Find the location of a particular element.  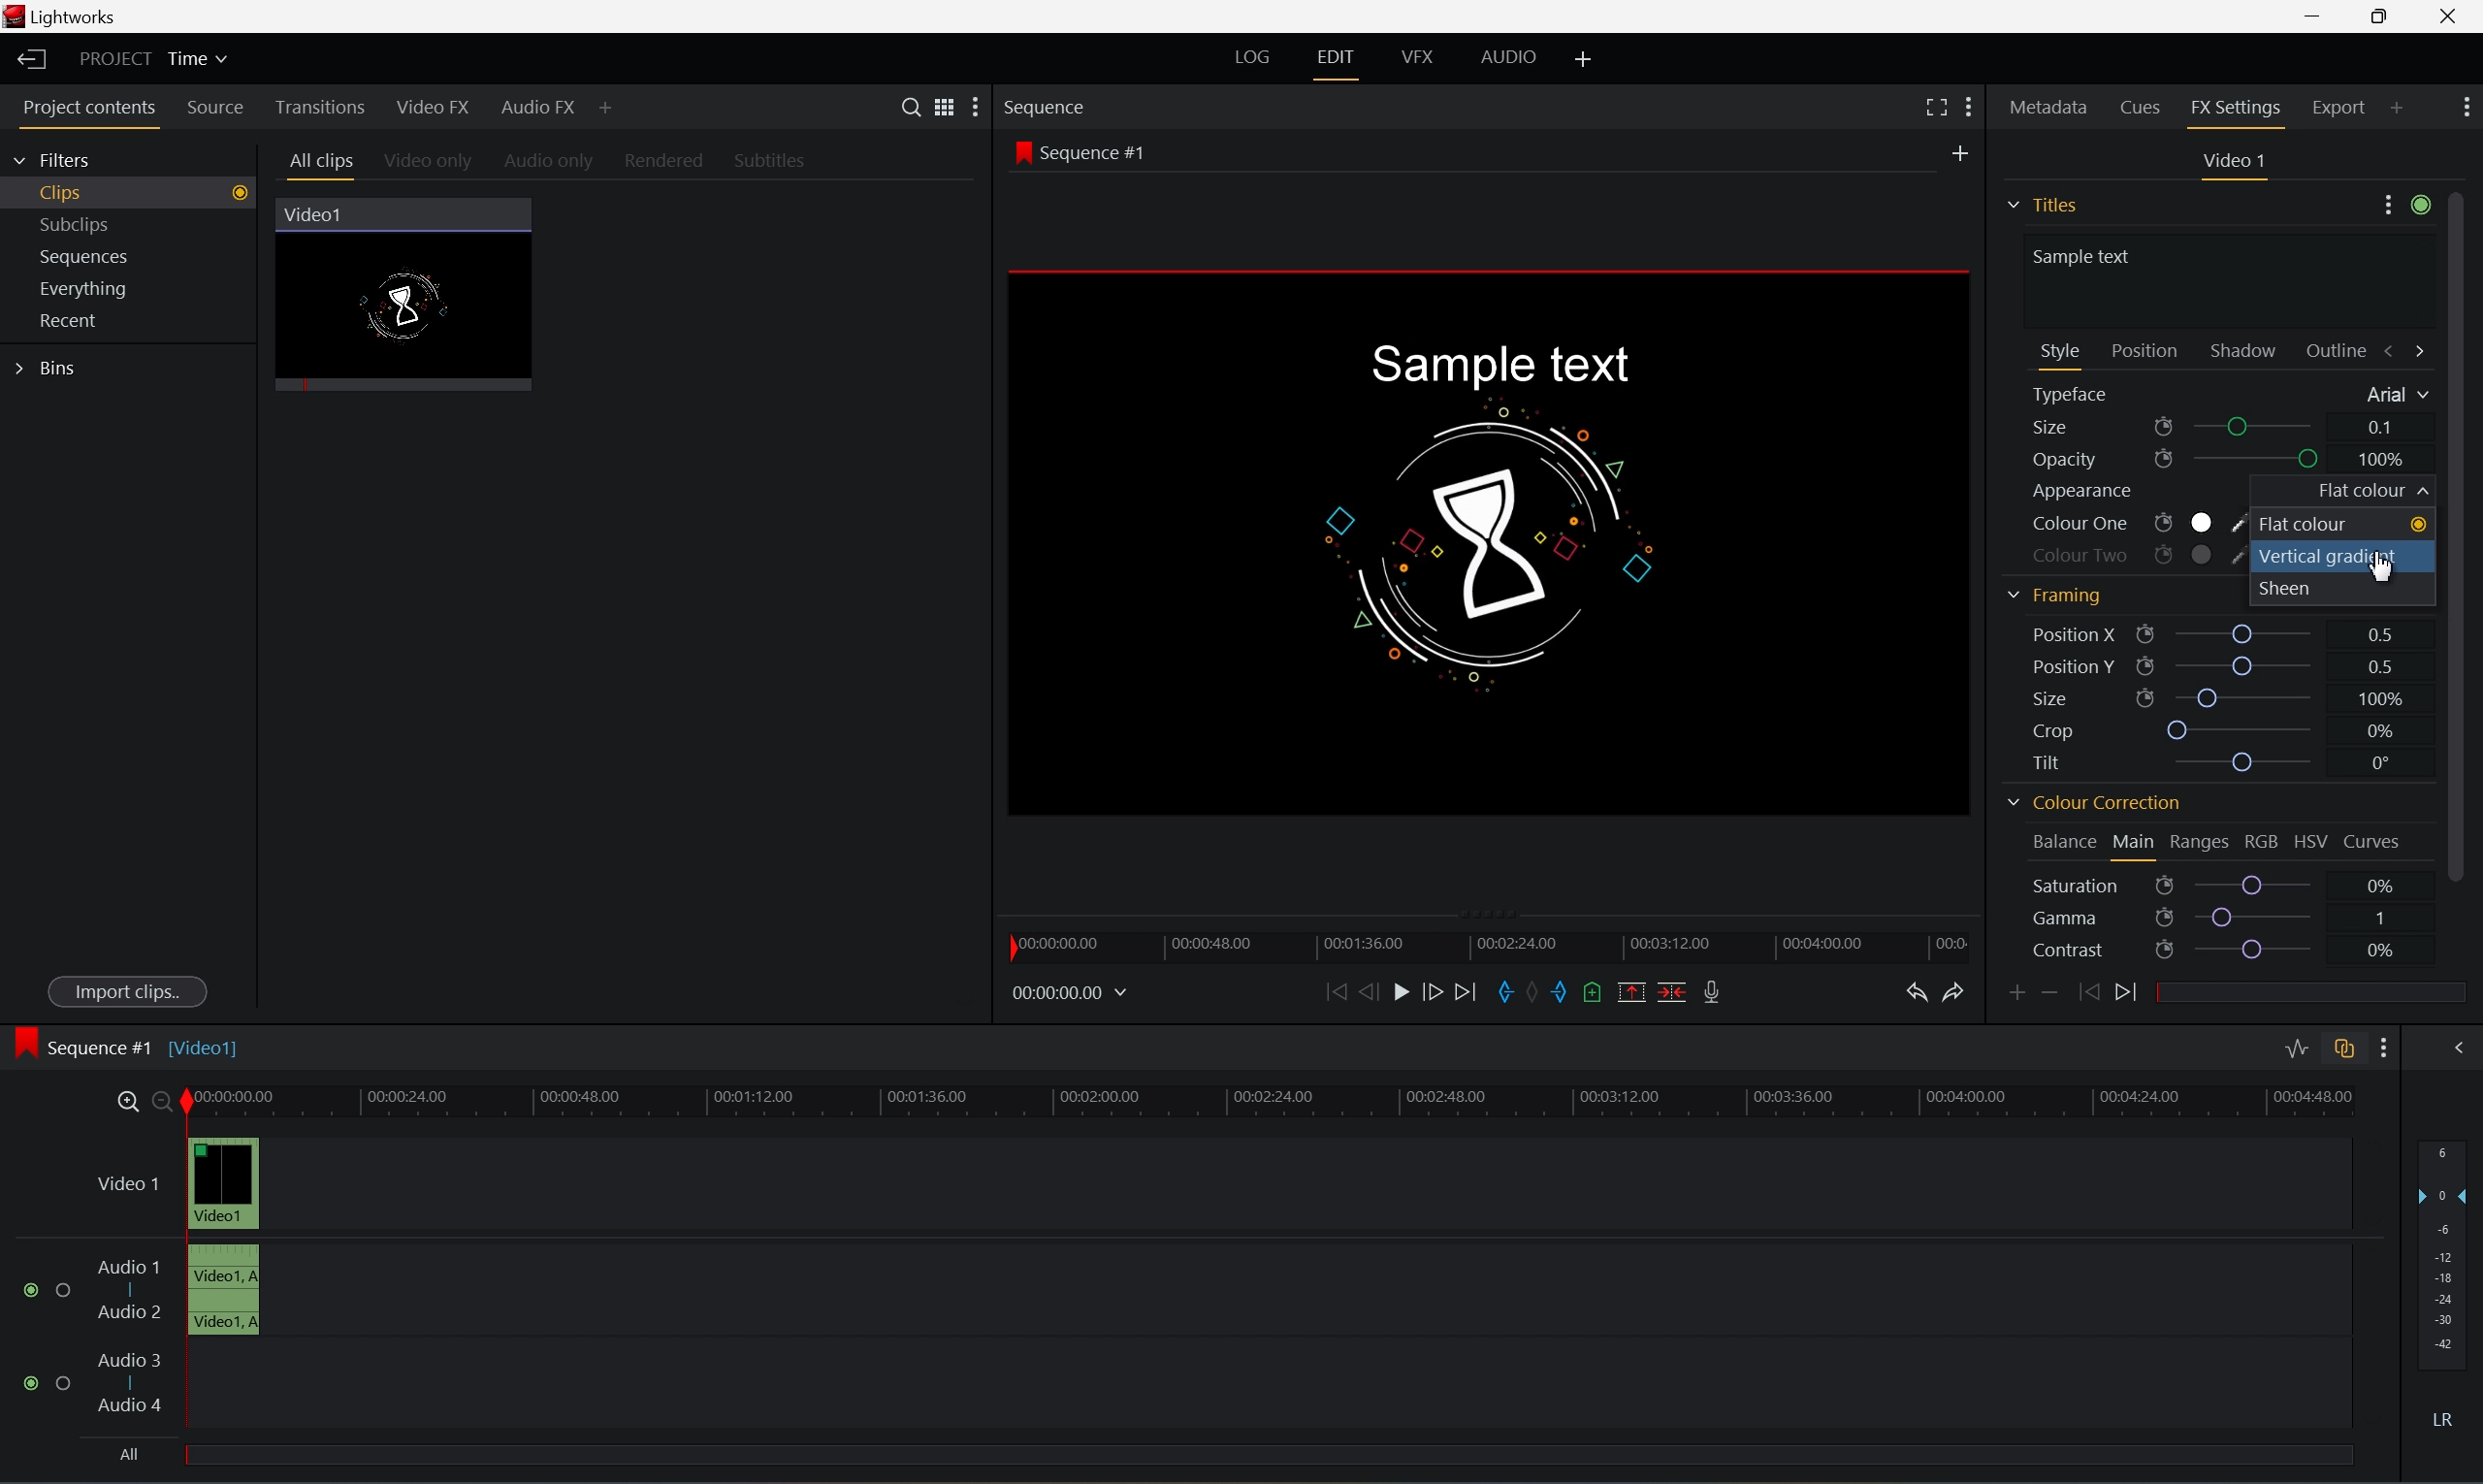

more is located at coordinates (969, 109).